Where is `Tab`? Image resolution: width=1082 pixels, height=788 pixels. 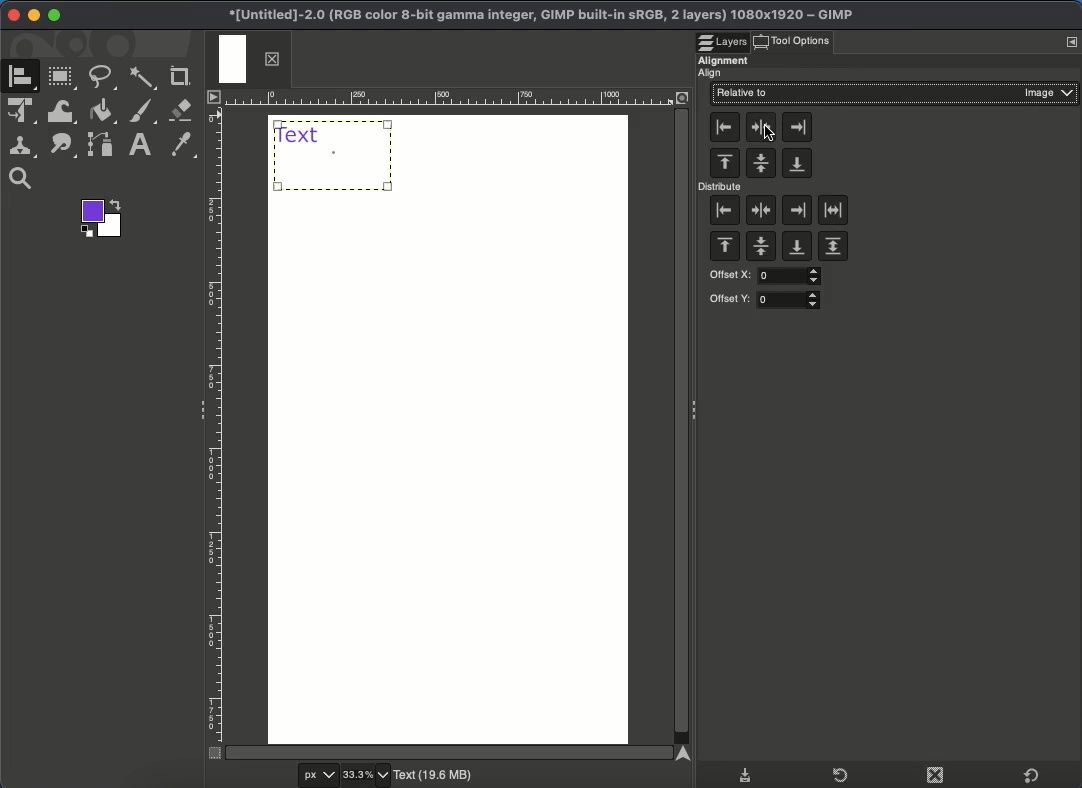 Tab is located at coordinates (247, 60).